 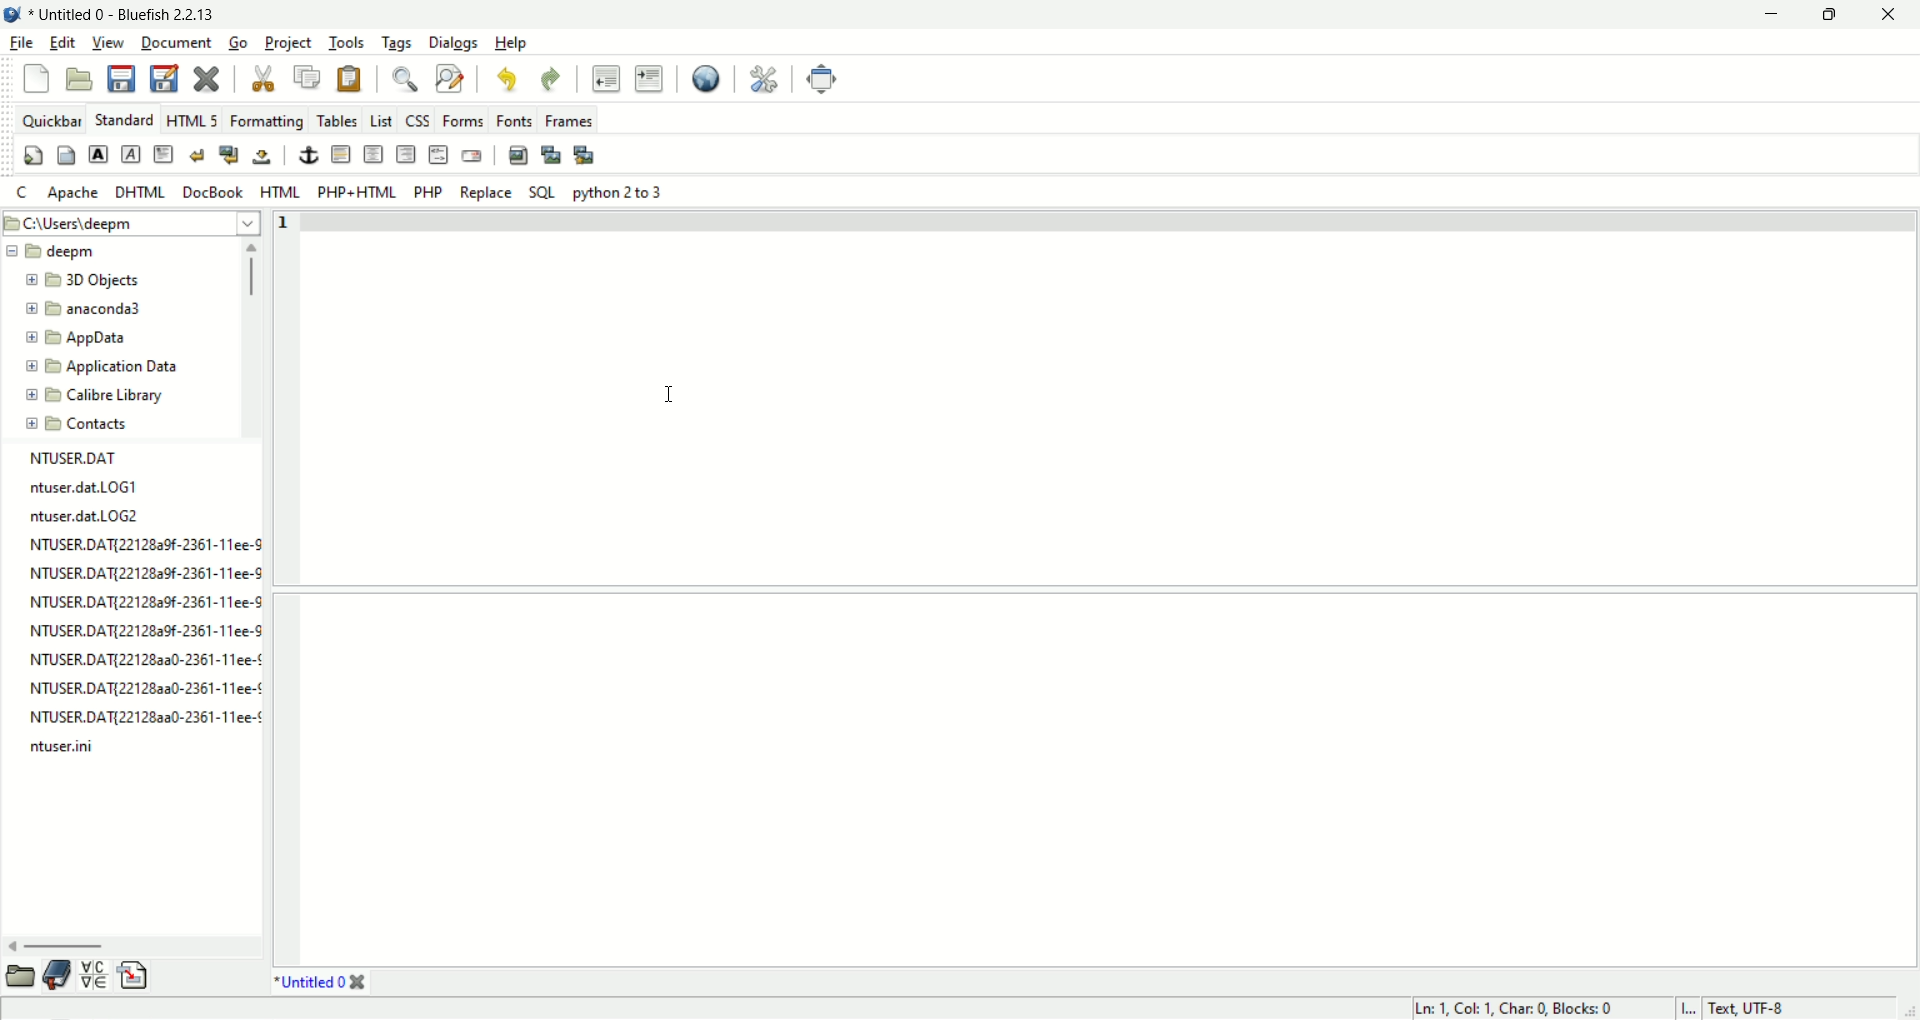 What do you see at coordinates (280, 192) in the screenshot?
I see `HTML` at bounding box center [280, 192].